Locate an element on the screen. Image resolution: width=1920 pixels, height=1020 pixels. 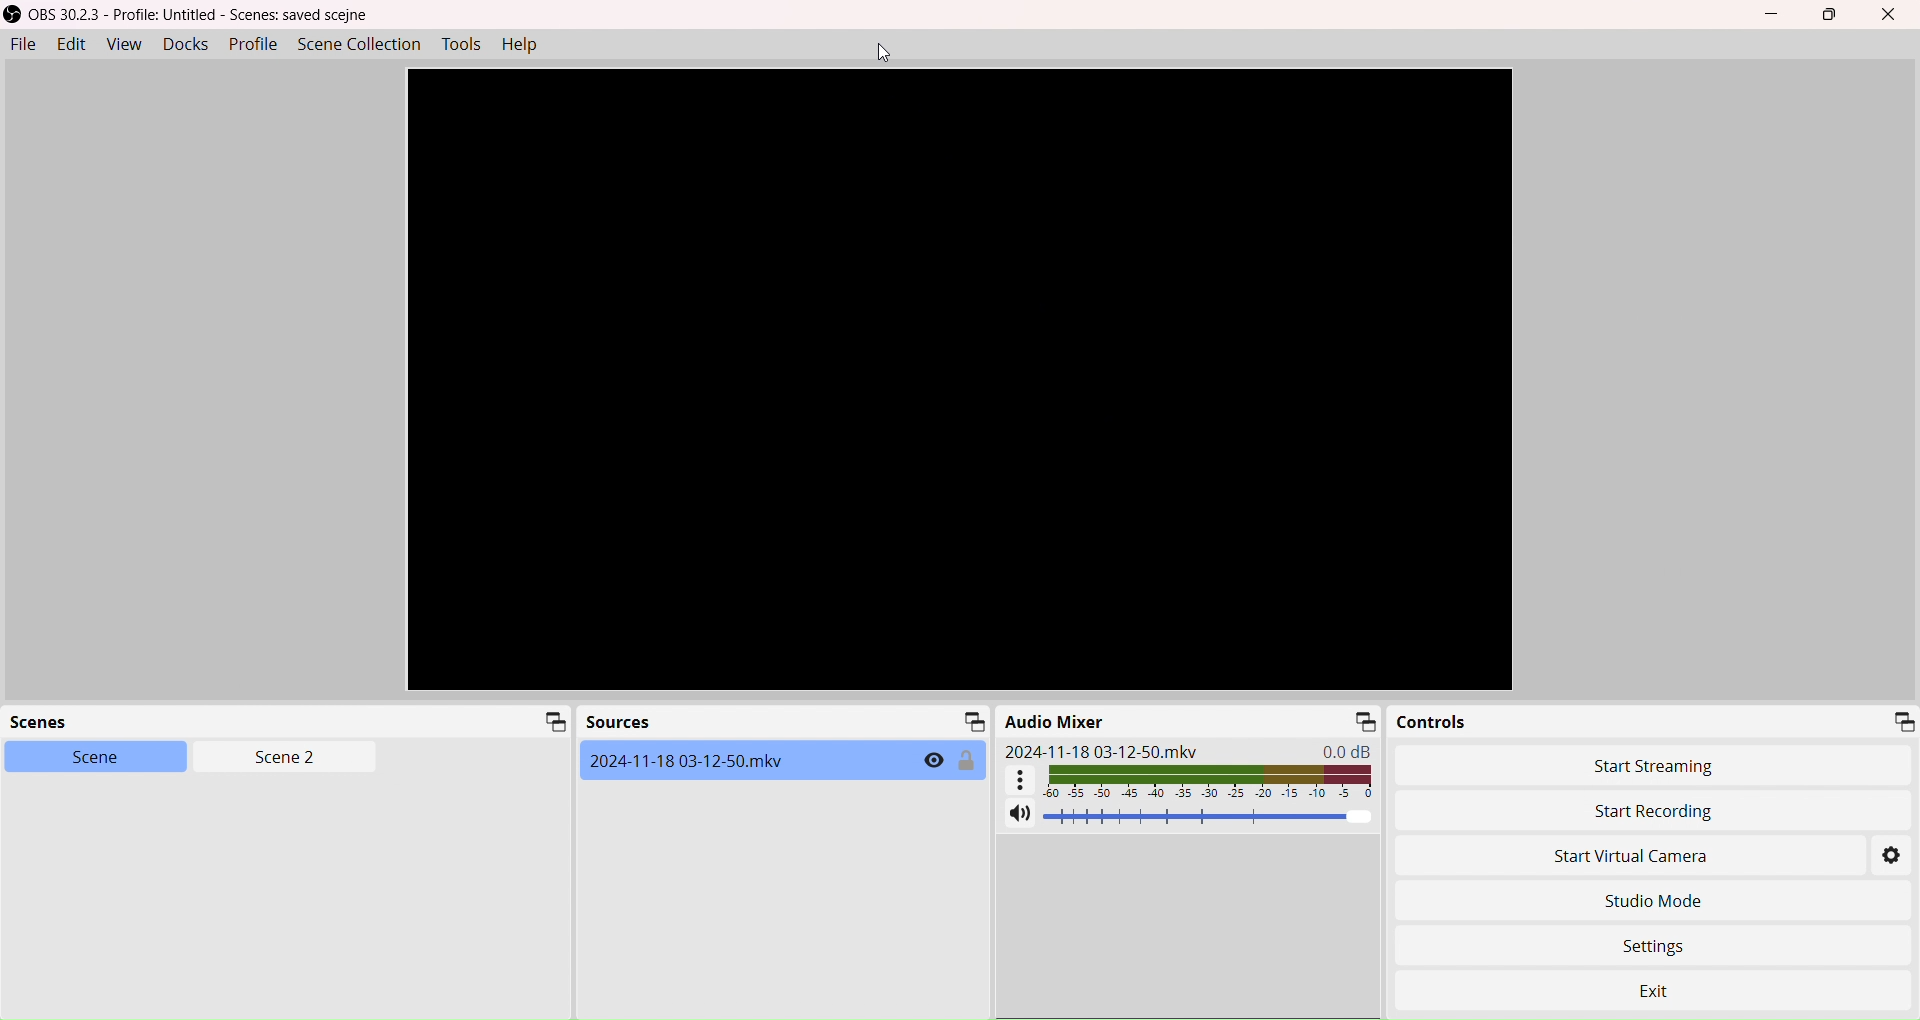
Expand is located at coordinates (550, 723).